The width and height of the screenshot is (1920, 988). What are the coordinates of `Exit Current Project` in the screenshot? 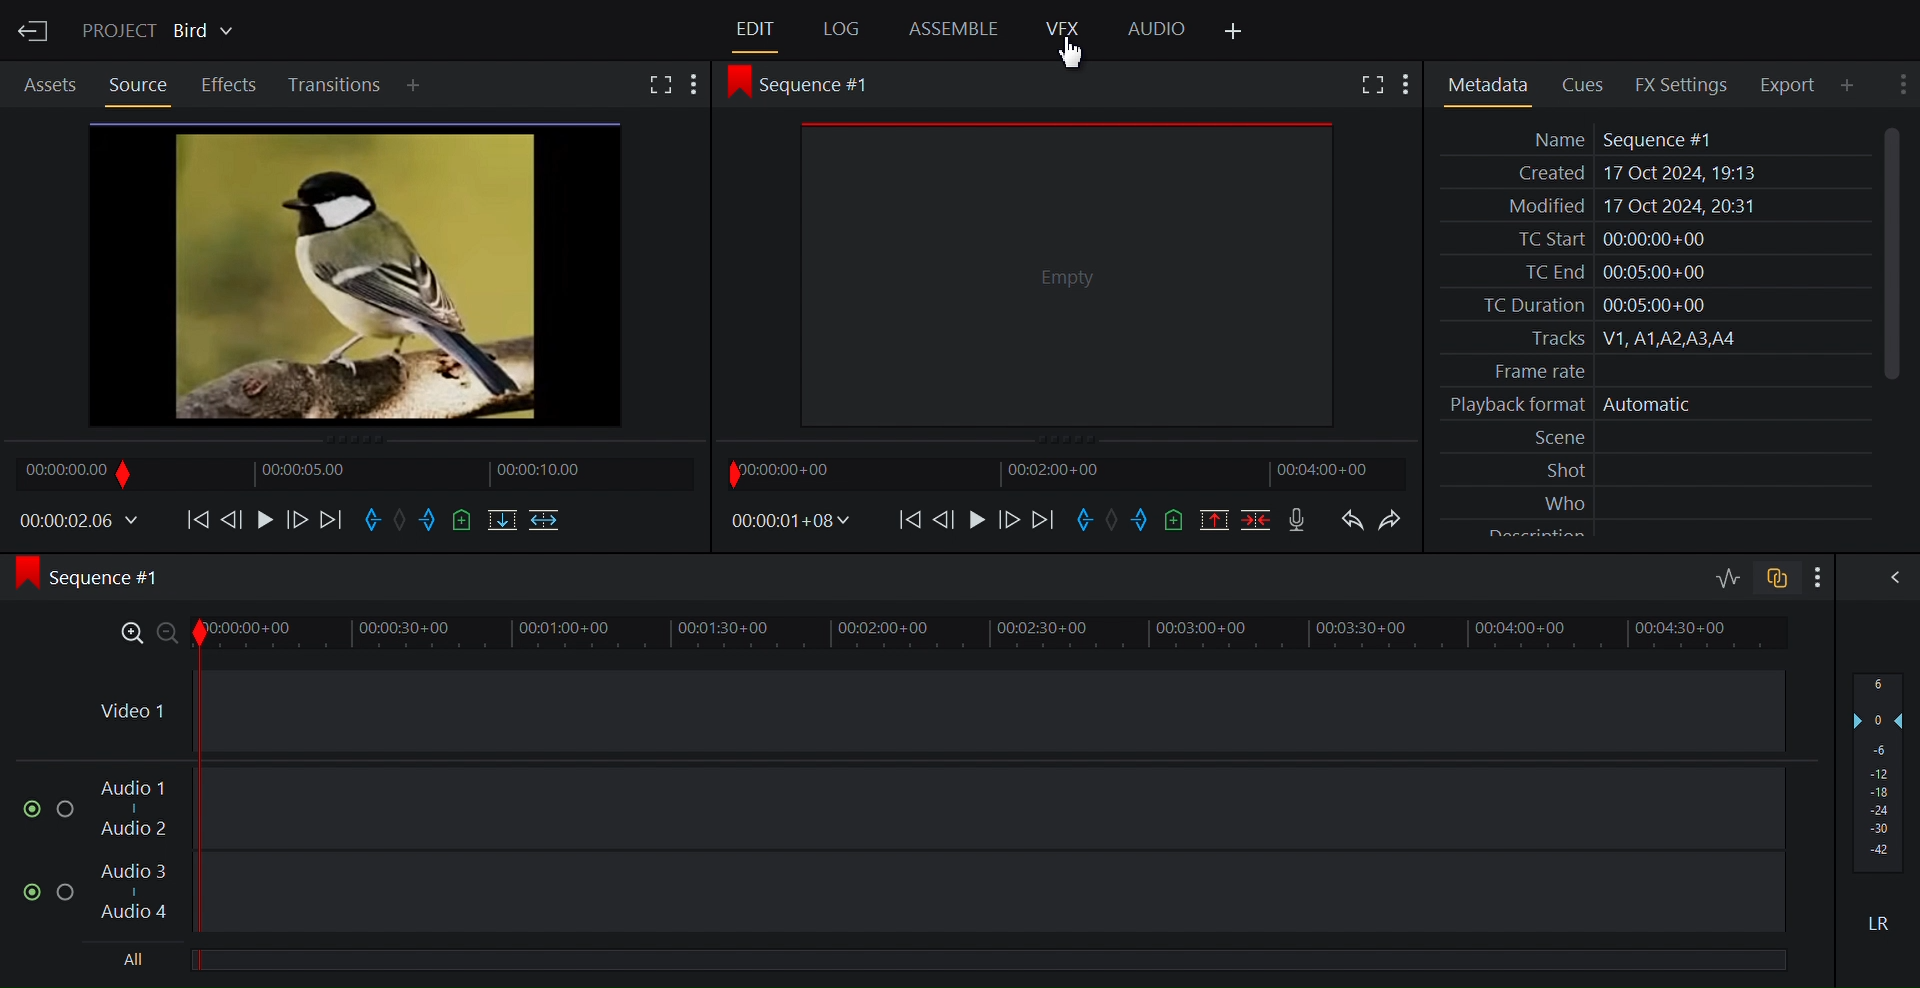 It's located at (35, 28).